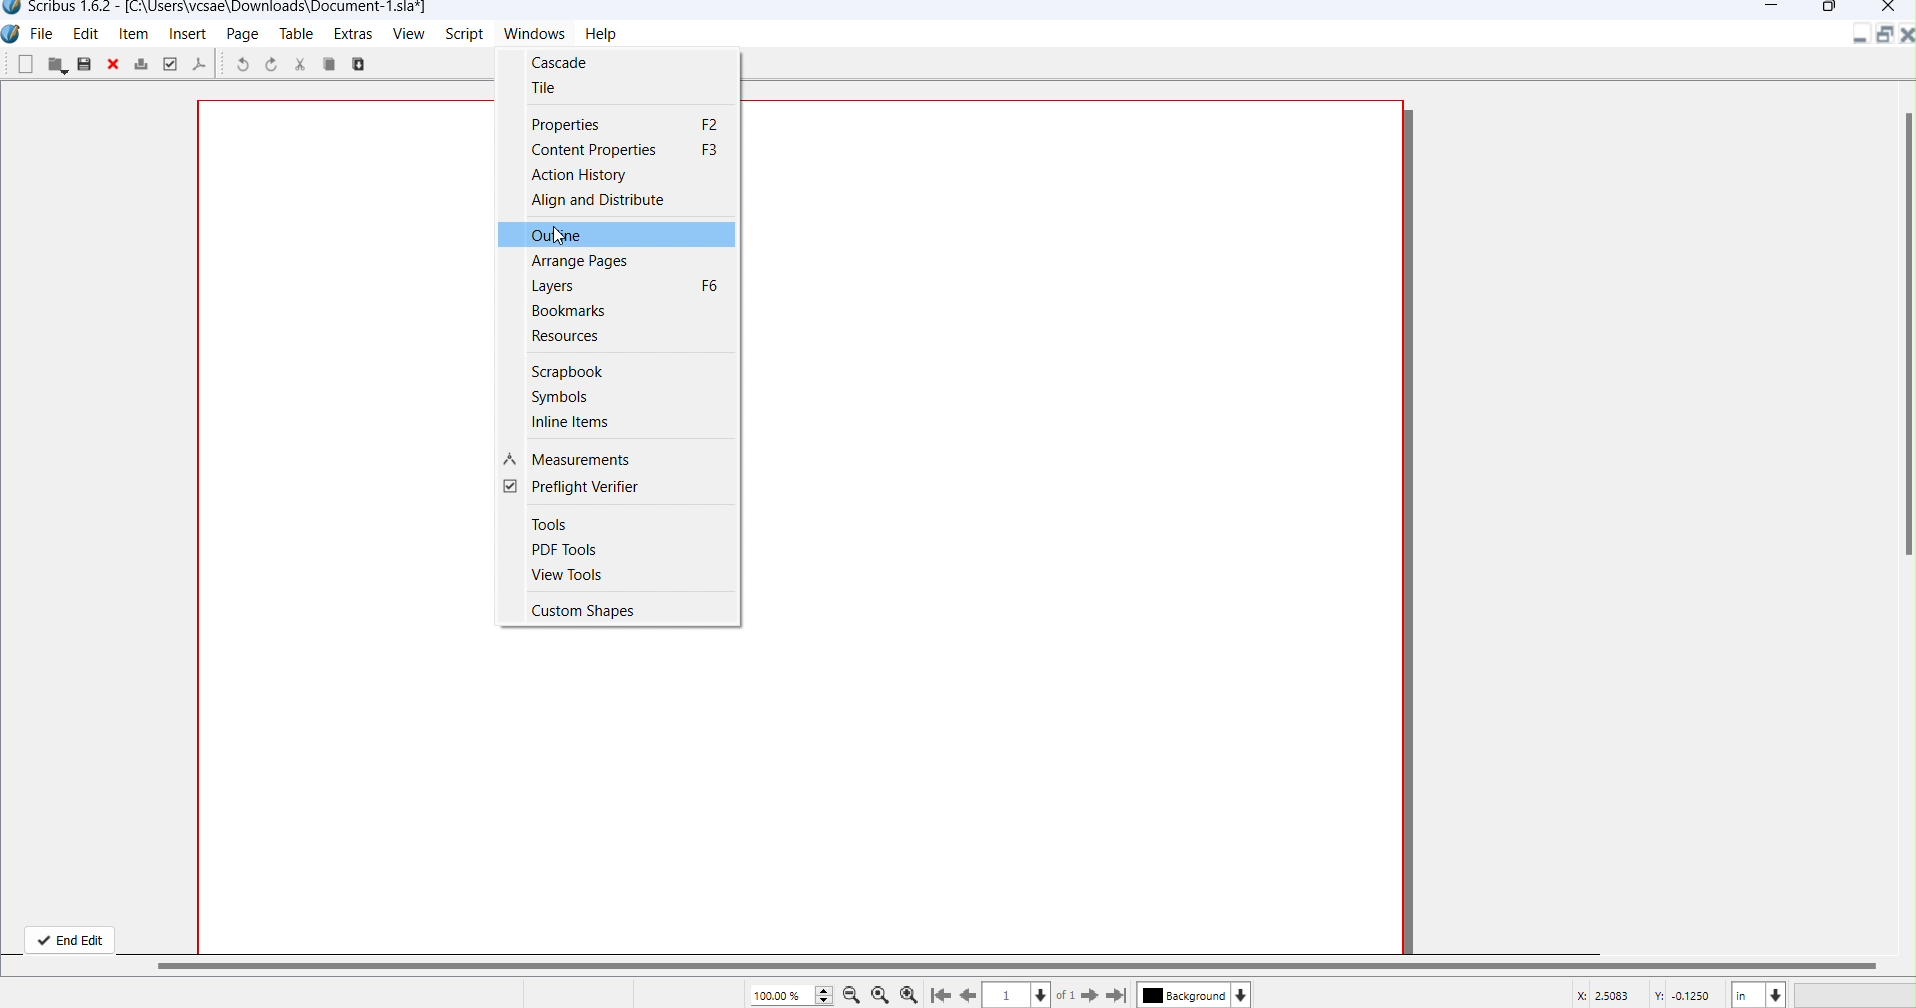  What do you see at coordinates (1758, 994) in the screenshot?
I see `select inches` at bounding box center [1758, 994].